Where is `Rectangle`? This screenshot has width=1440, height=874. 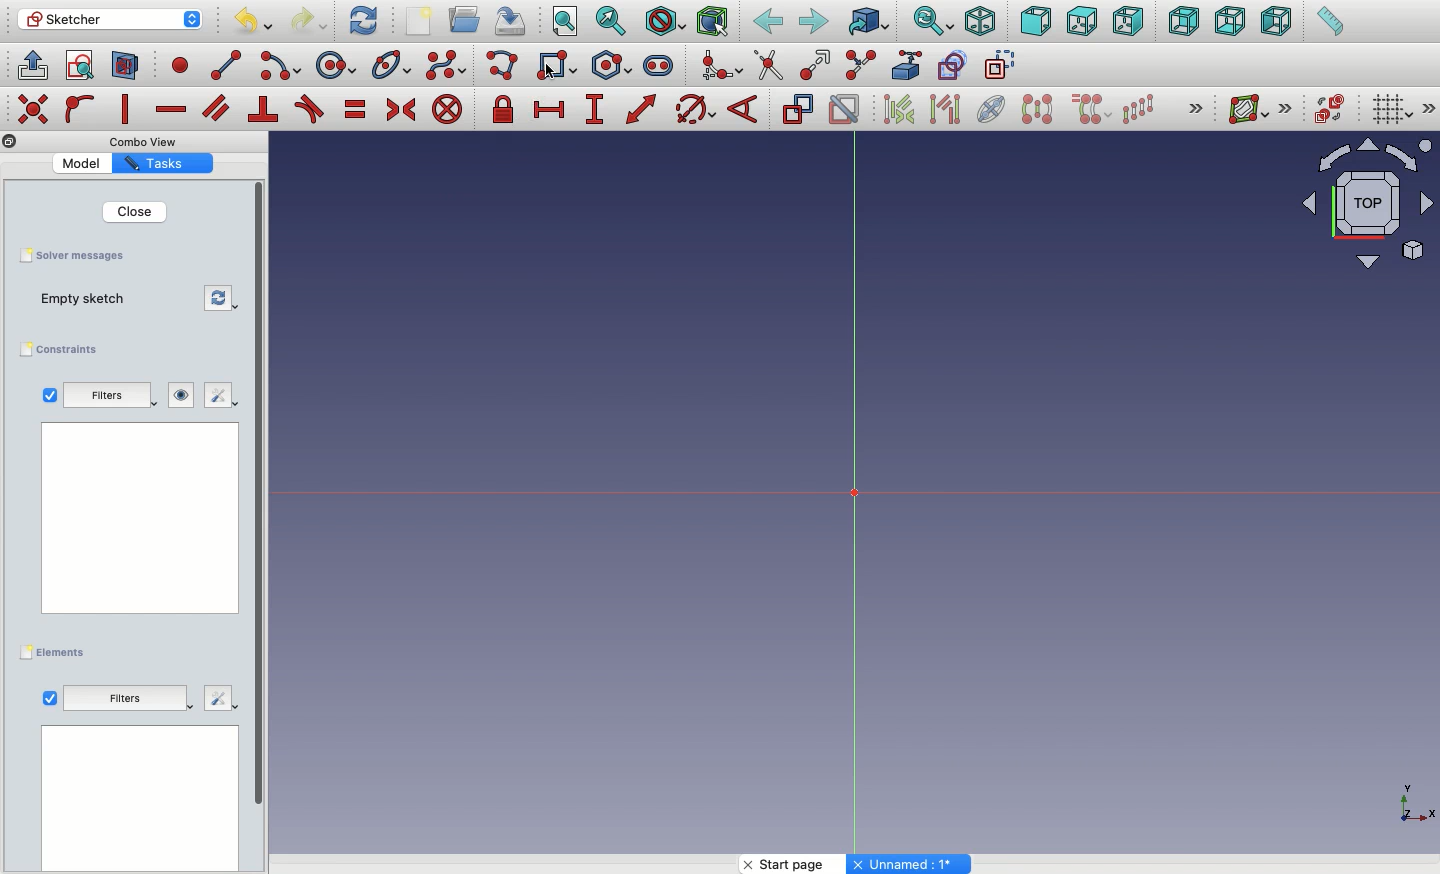 Rectangle is located at coordinates (569, 68).